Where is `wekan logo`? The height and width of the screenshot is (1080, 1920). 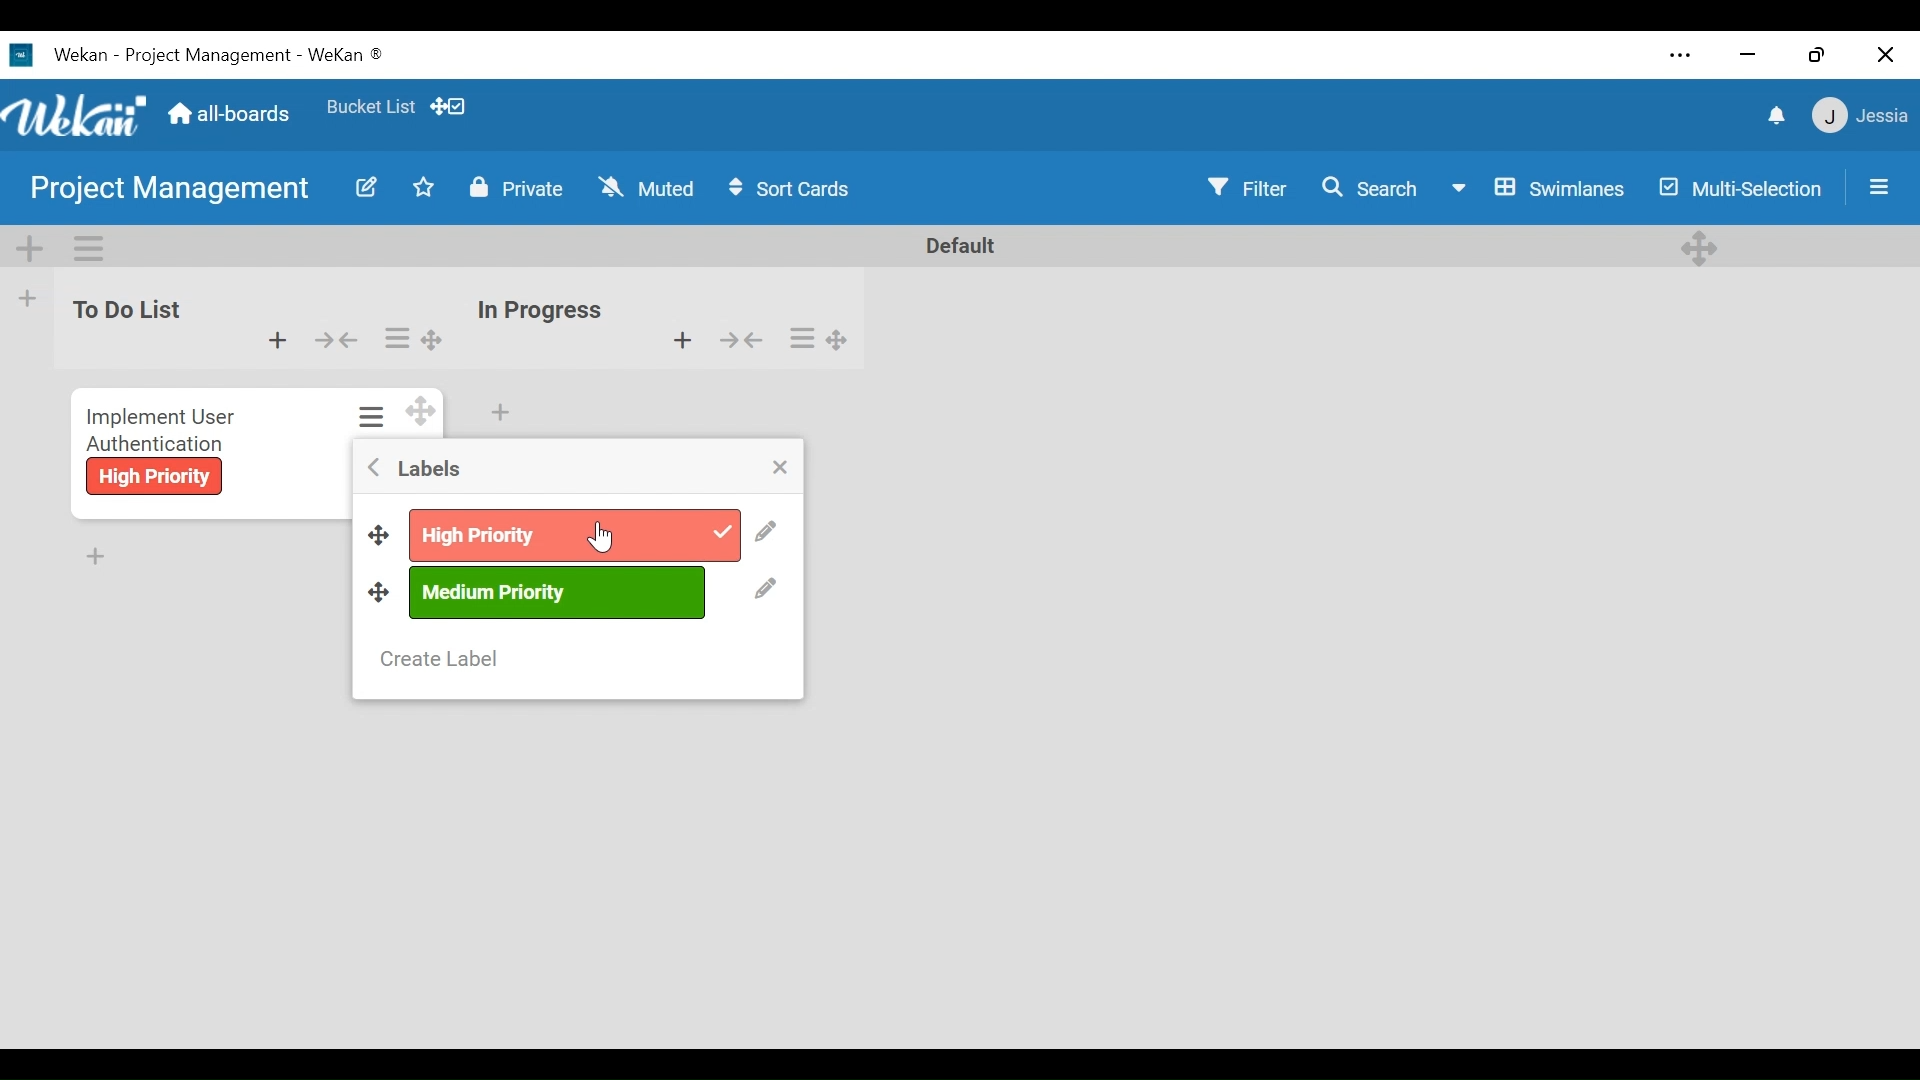 wekan logo is located at coordinates (18, 56).